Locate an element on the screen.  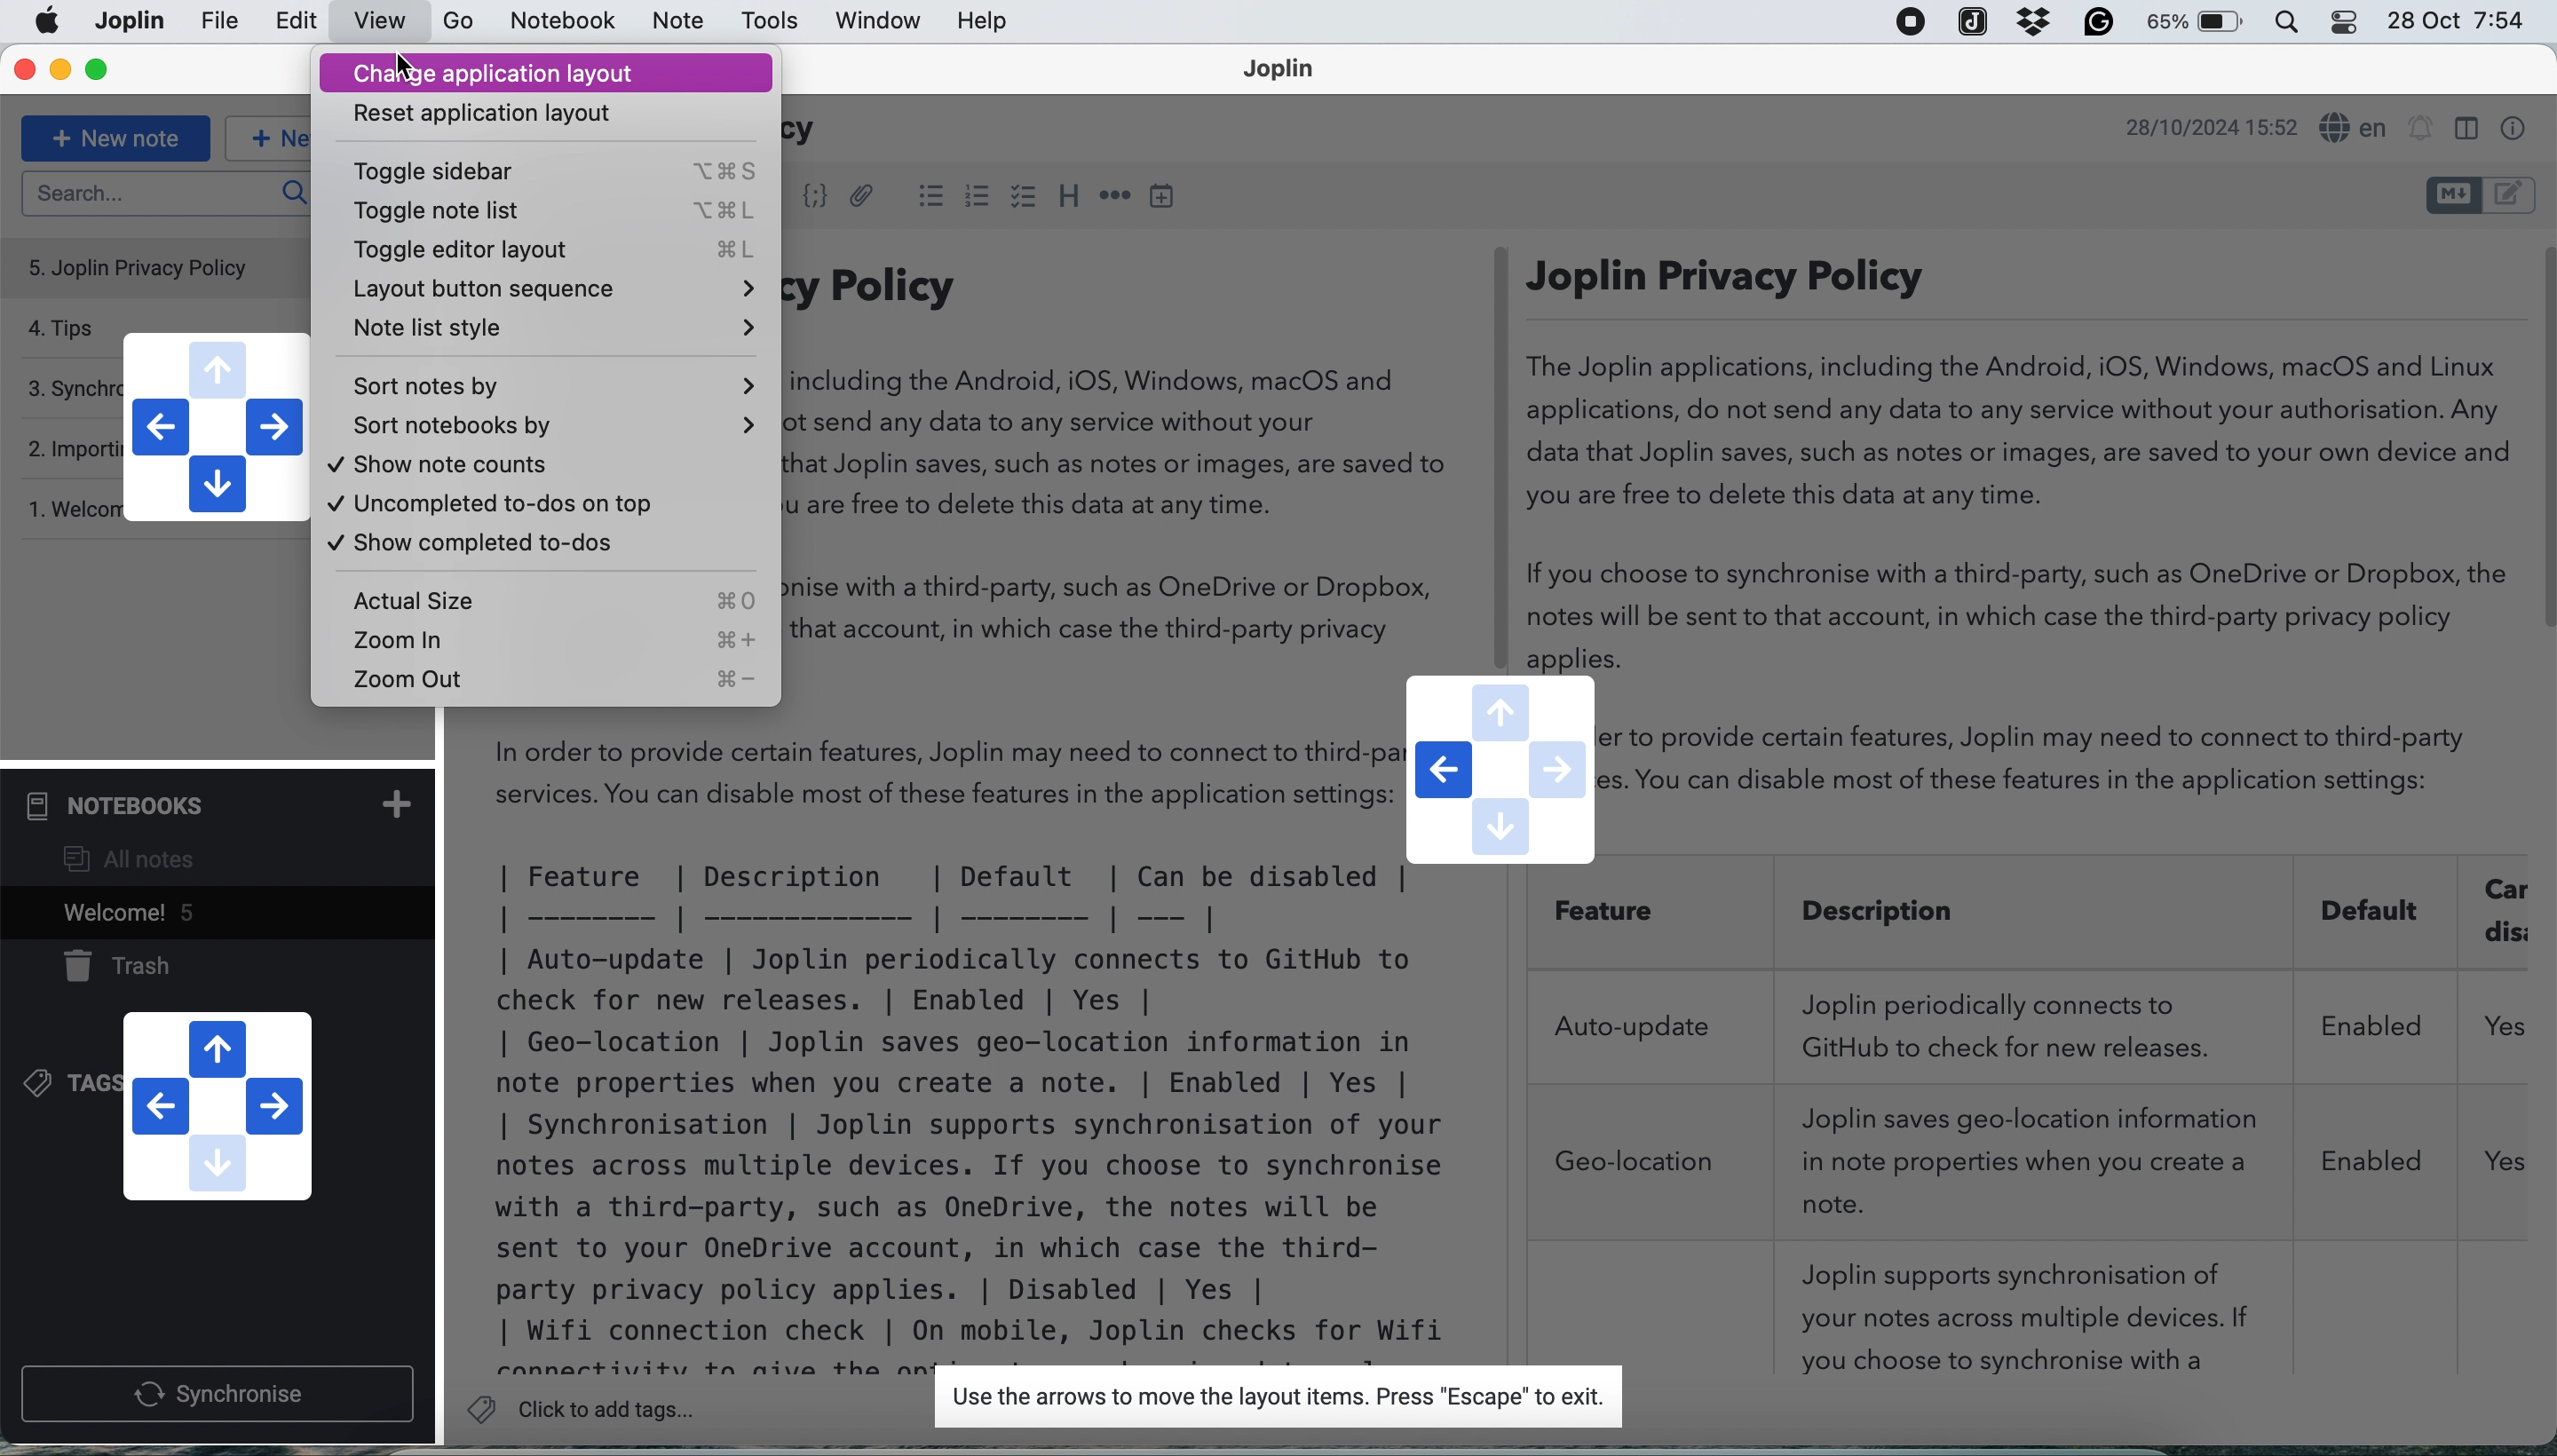
Toggle editor layout is located at coordinates (549, 253).